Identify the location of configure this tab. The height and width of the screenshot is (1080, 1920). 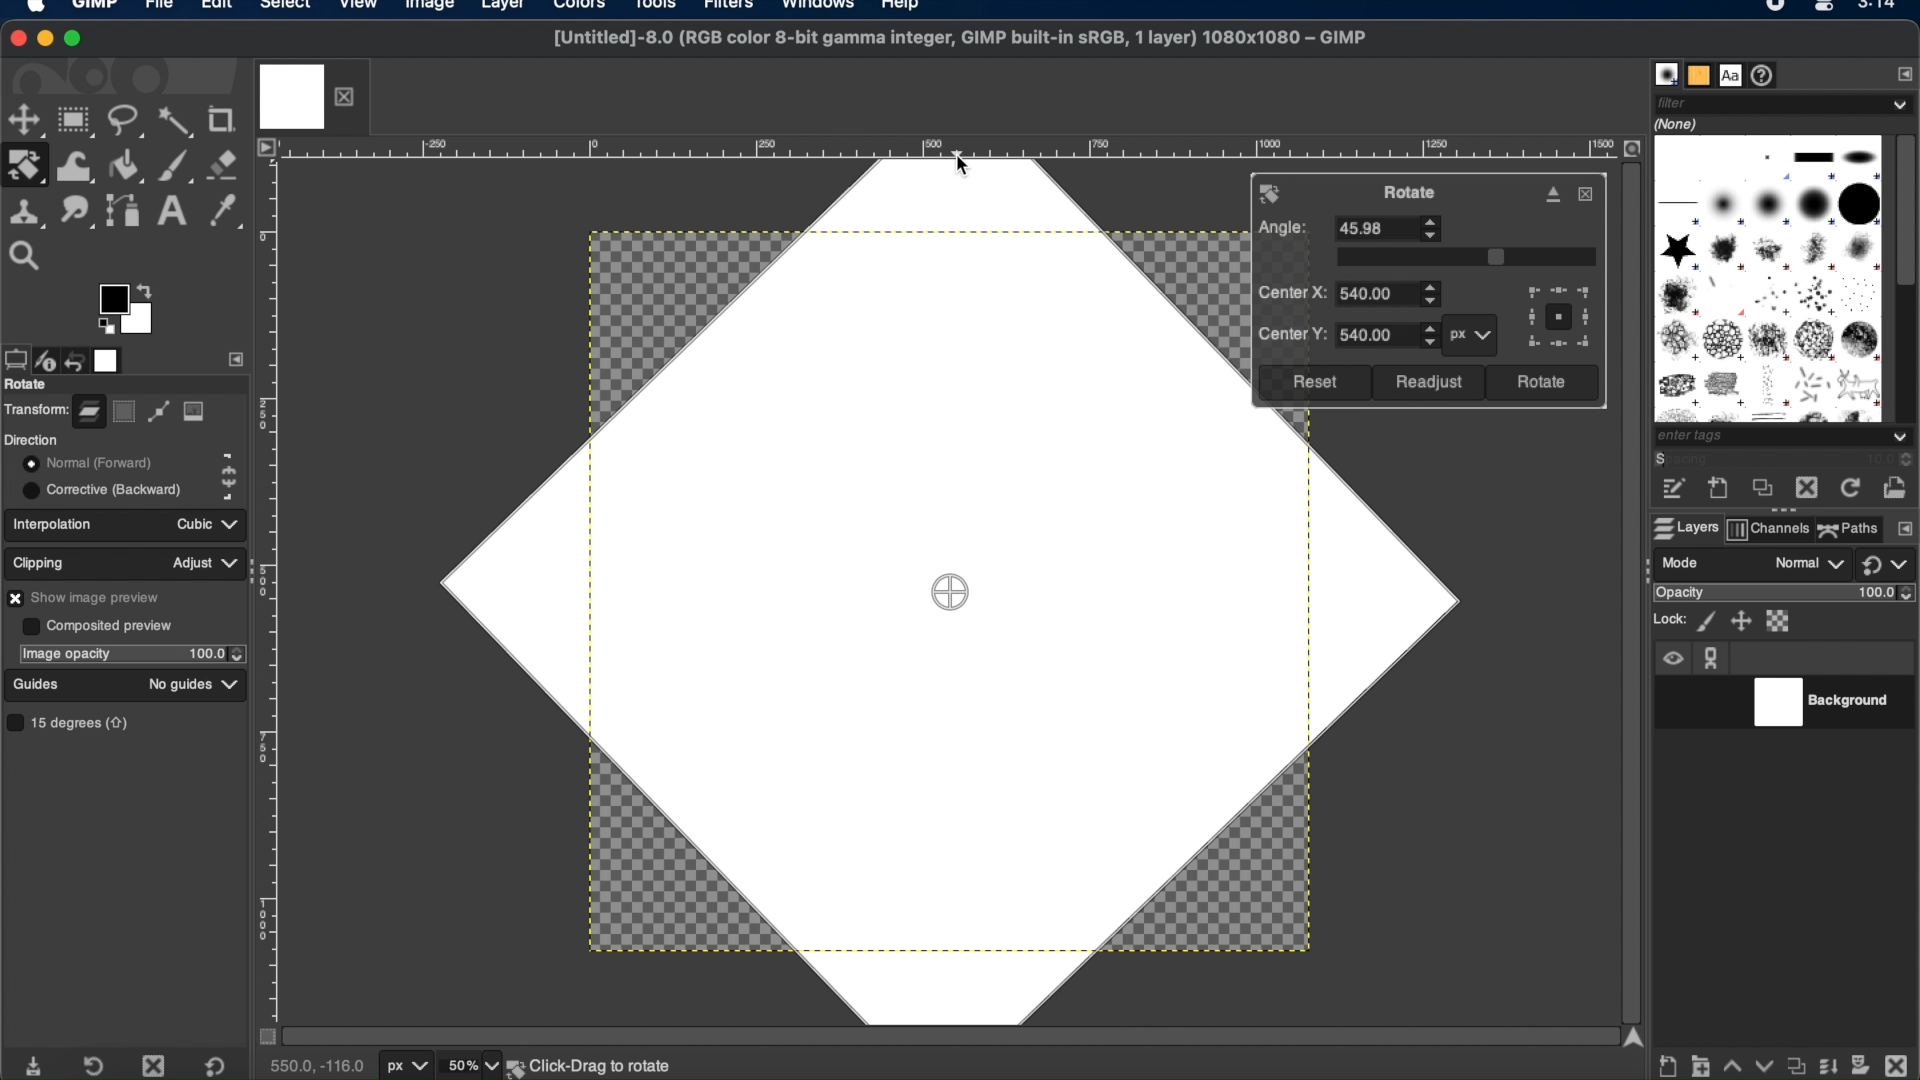
(1901, 73).